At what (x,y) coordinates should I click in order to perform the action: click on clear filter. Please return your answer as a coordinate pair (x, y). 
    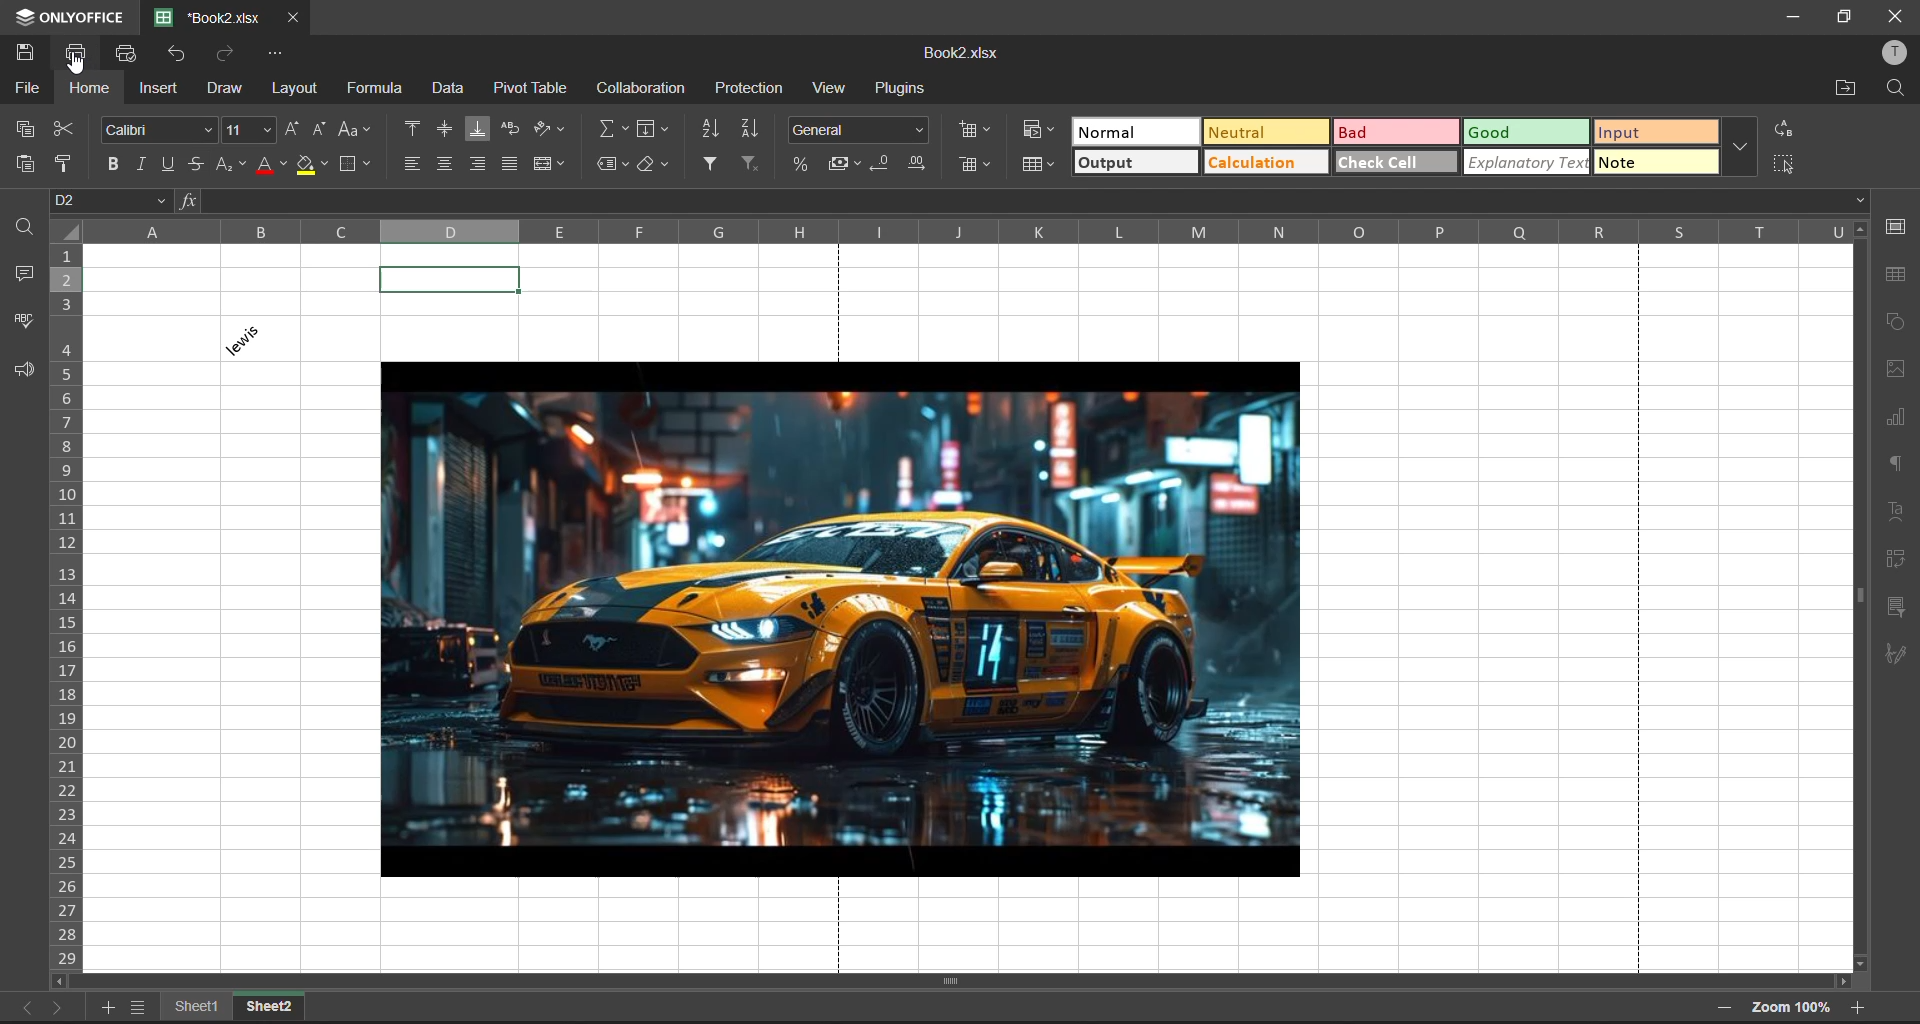
    Looking at the image, I should click on (750, 160).